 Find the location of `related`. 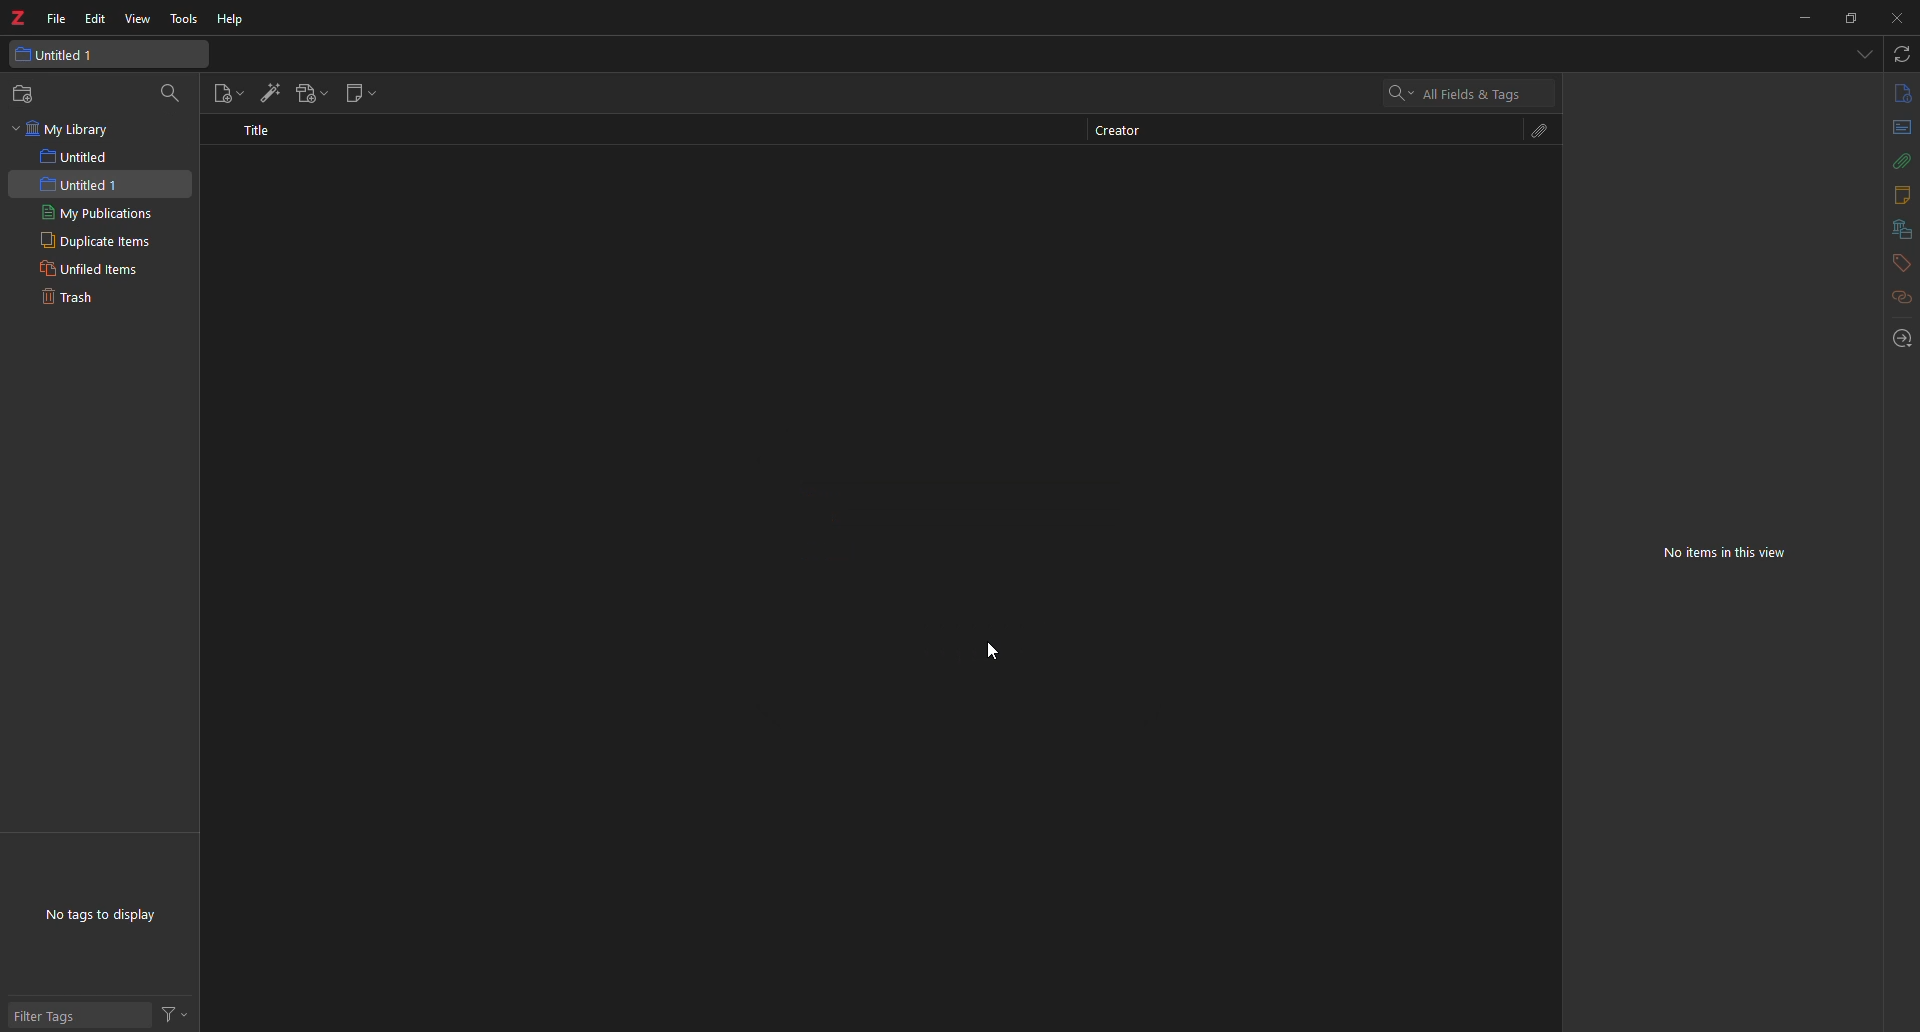

related is located at coordinates (1891, 302).